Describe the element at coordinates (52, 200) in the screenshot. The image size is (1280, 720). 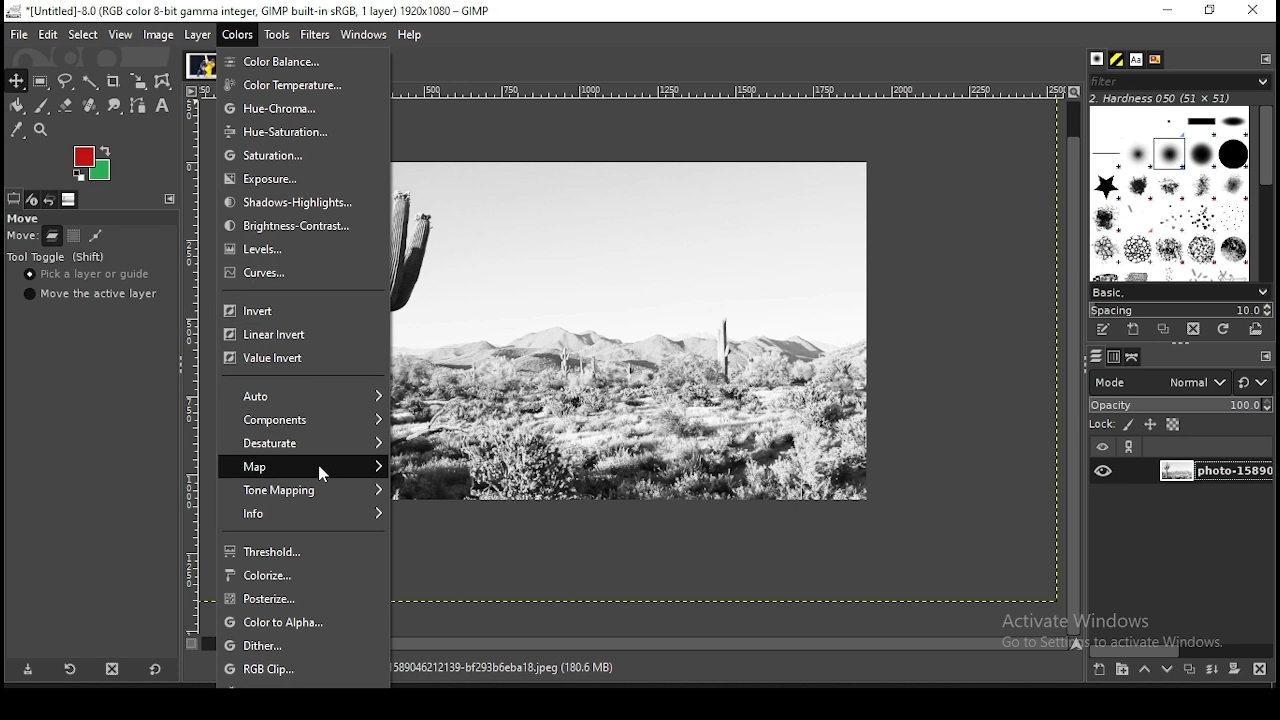
I see `undo history` at that location.